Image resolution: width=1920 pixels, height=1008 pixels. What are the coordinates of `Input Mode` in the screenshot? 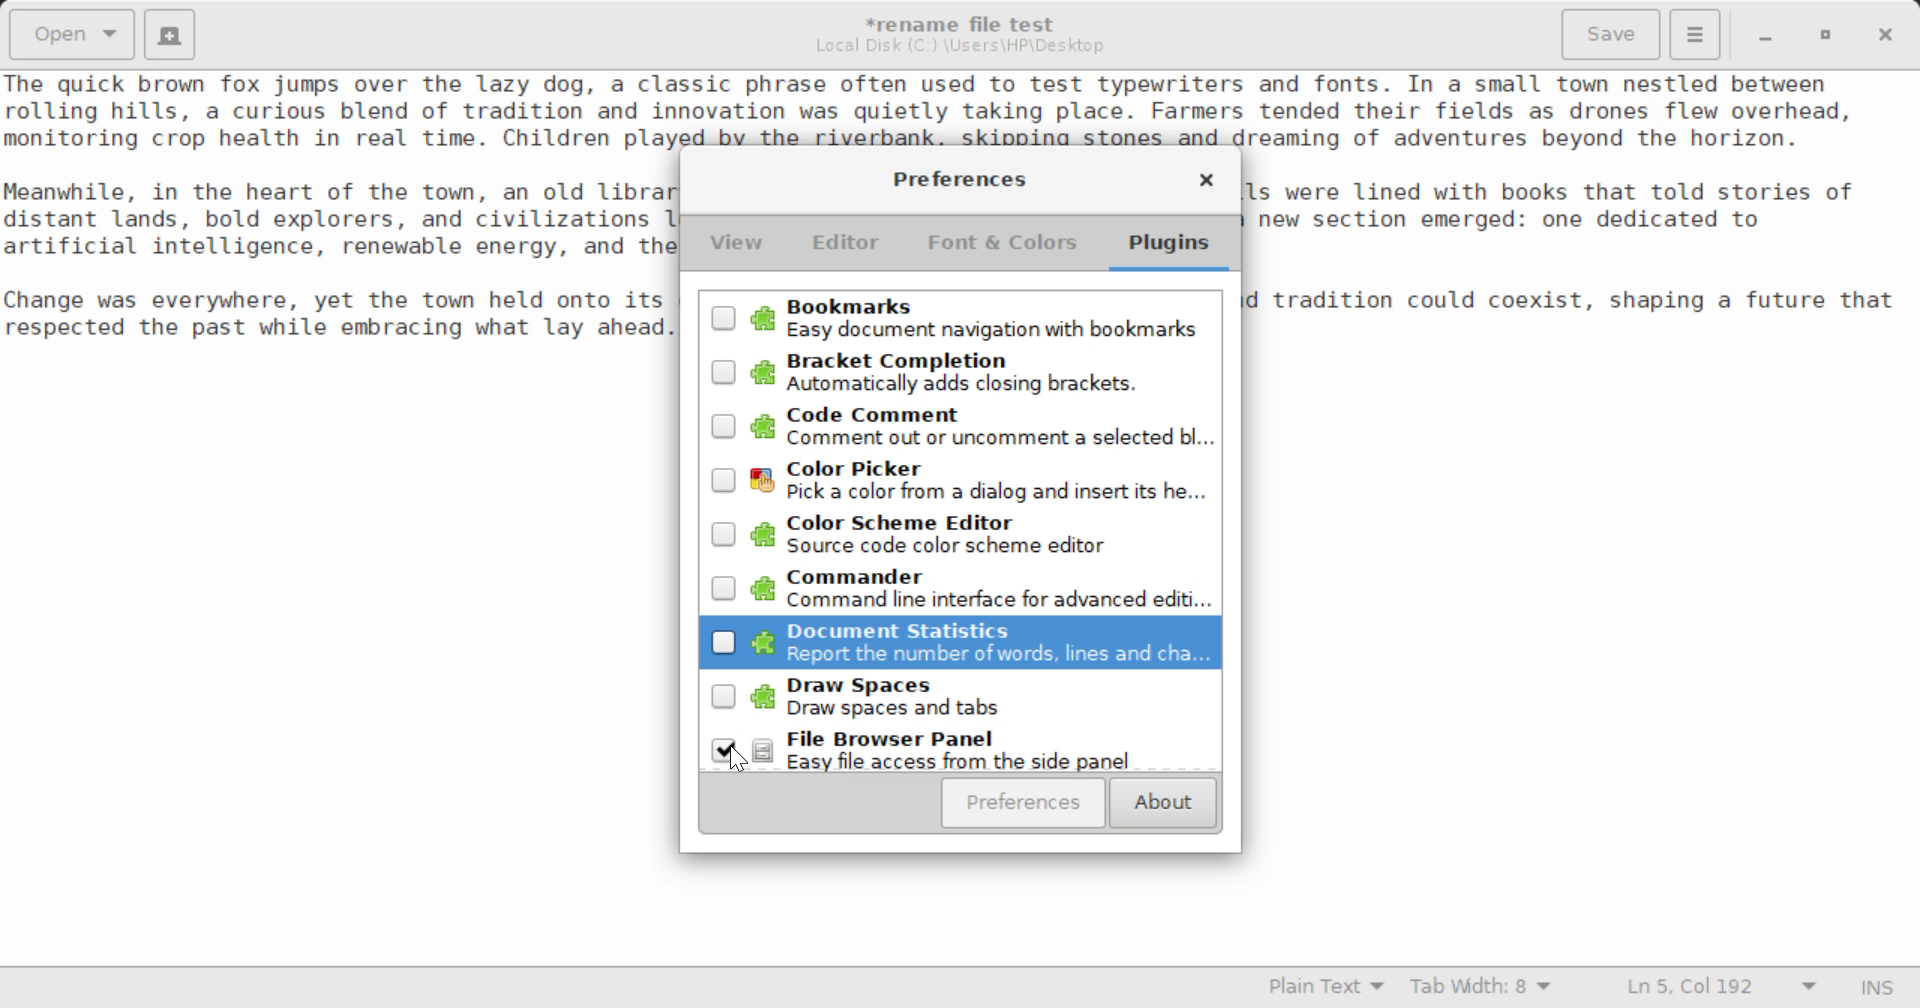 It's located at (1877, 990).